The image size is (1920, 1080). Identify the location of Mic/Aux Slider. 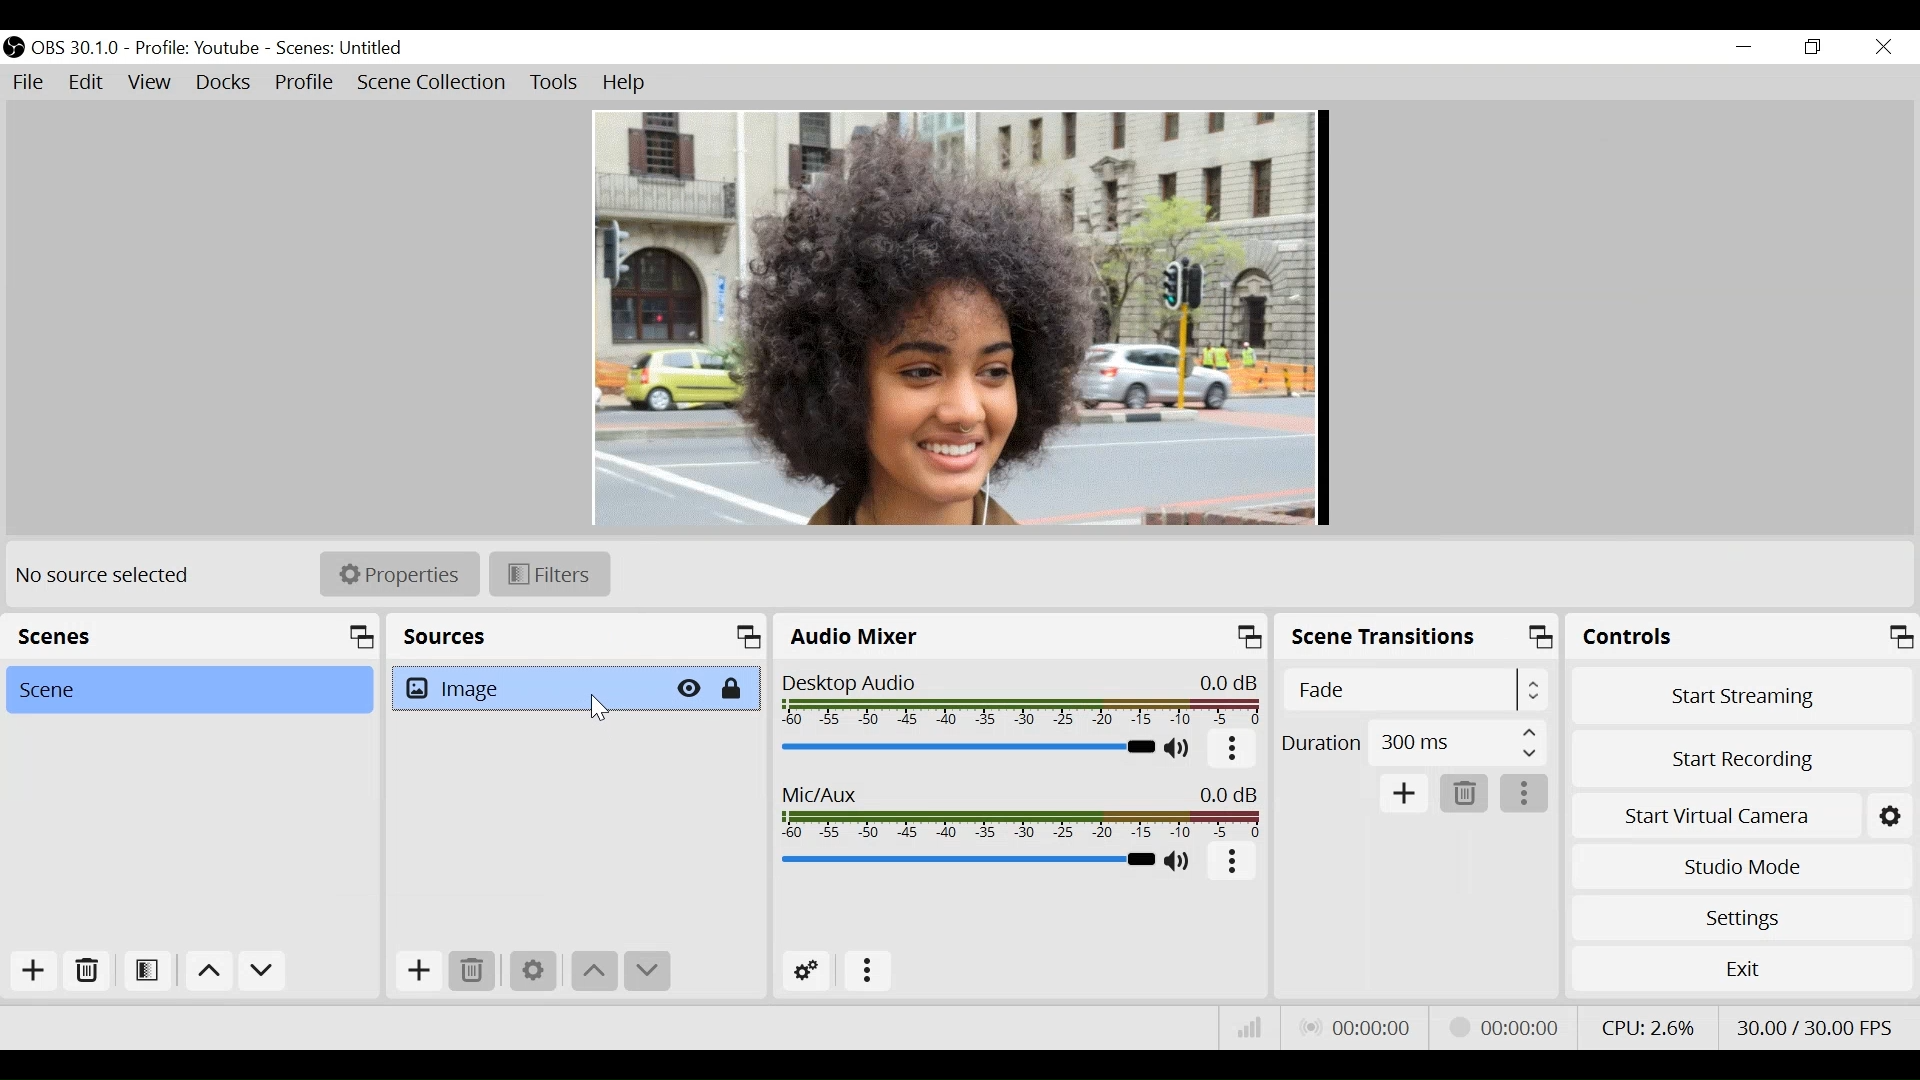
(968, 858).